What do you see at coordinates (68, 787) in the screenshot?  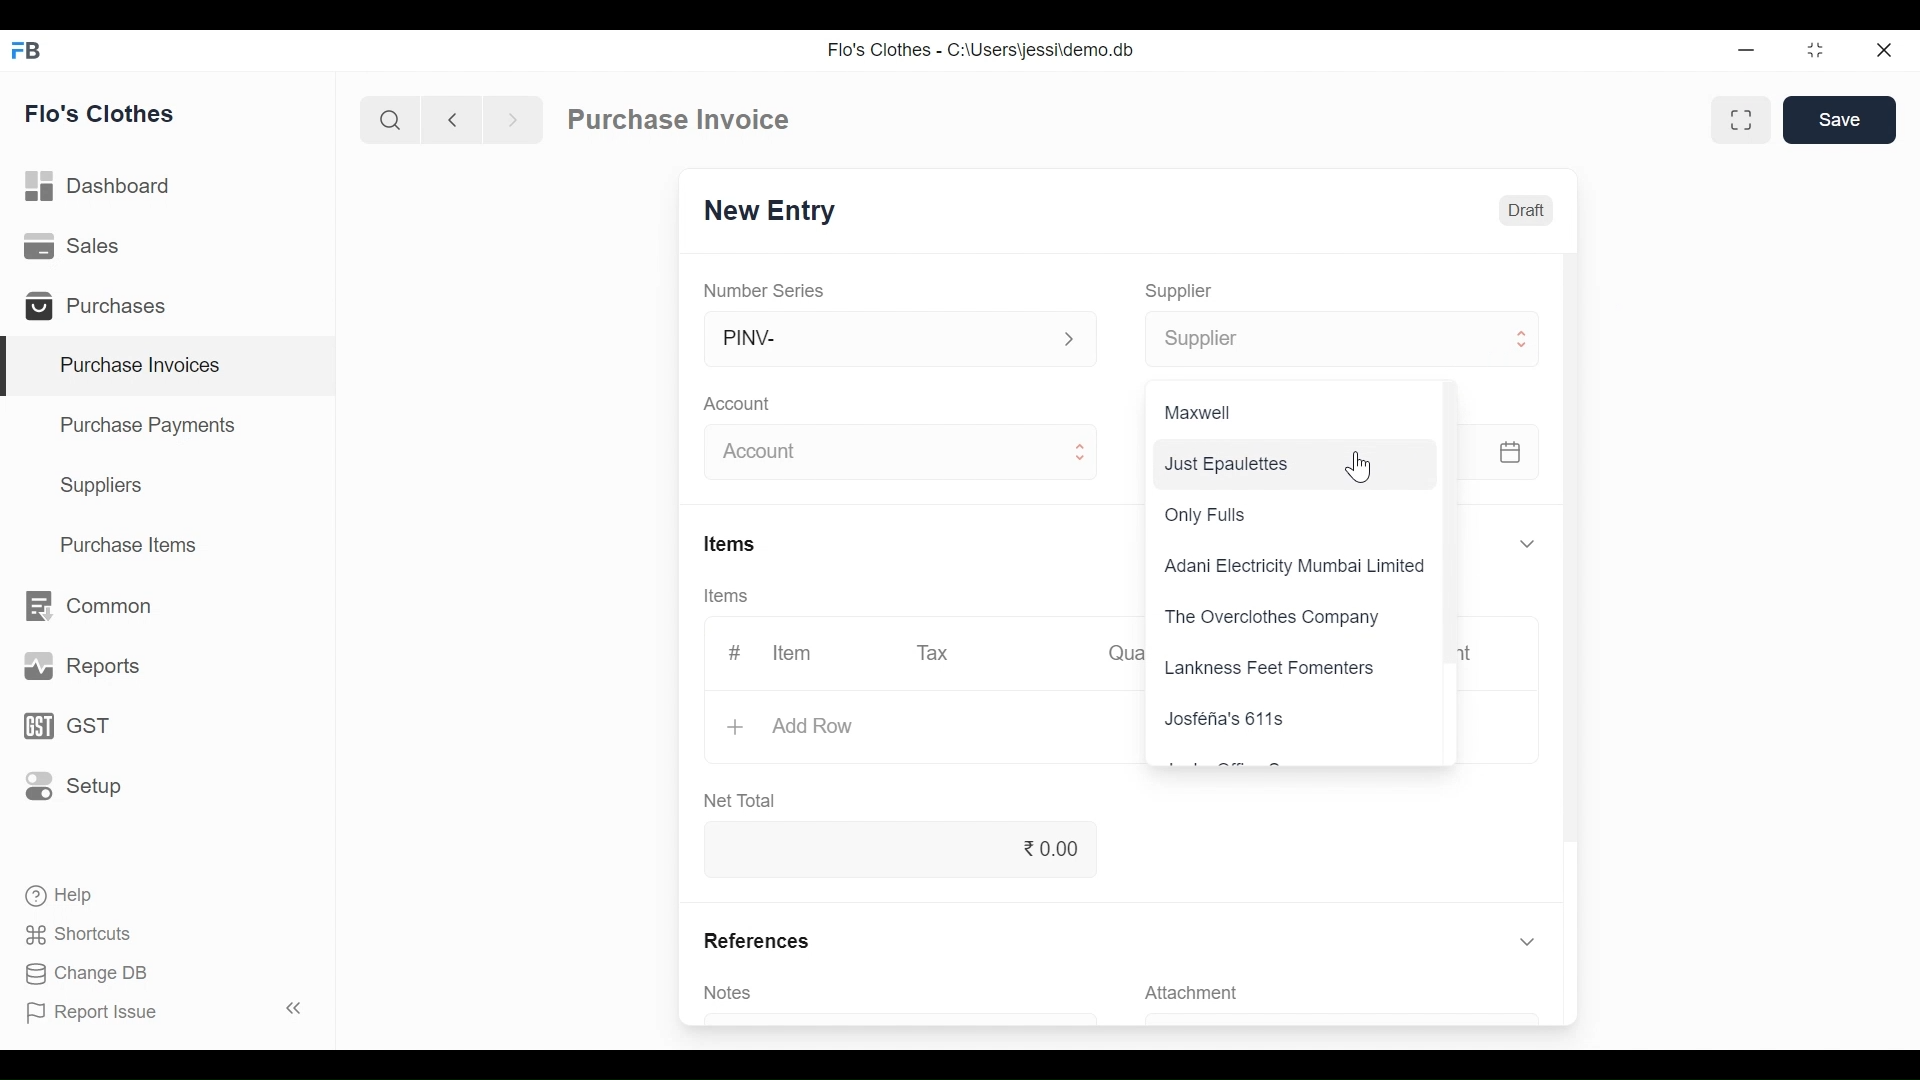 I see `Setup` at bounding box center [68, 787].